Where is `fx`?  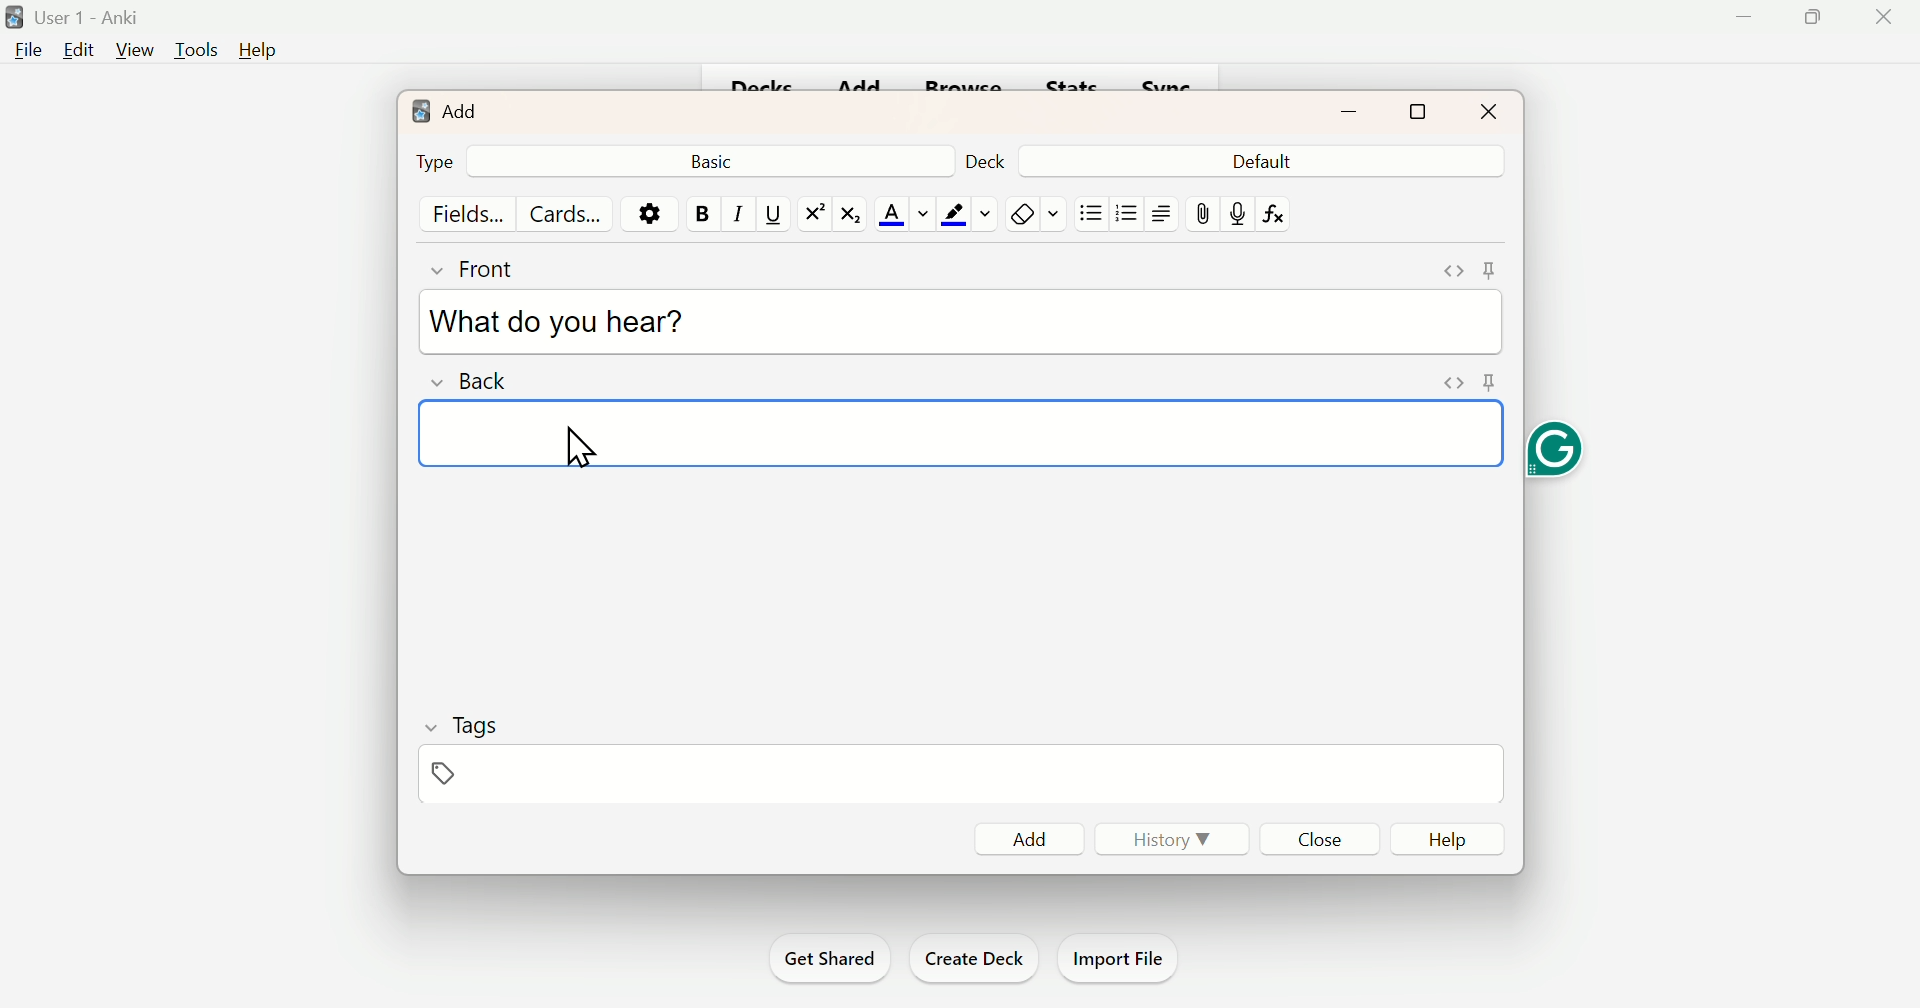 fx is located at coordinates (1281, 213).